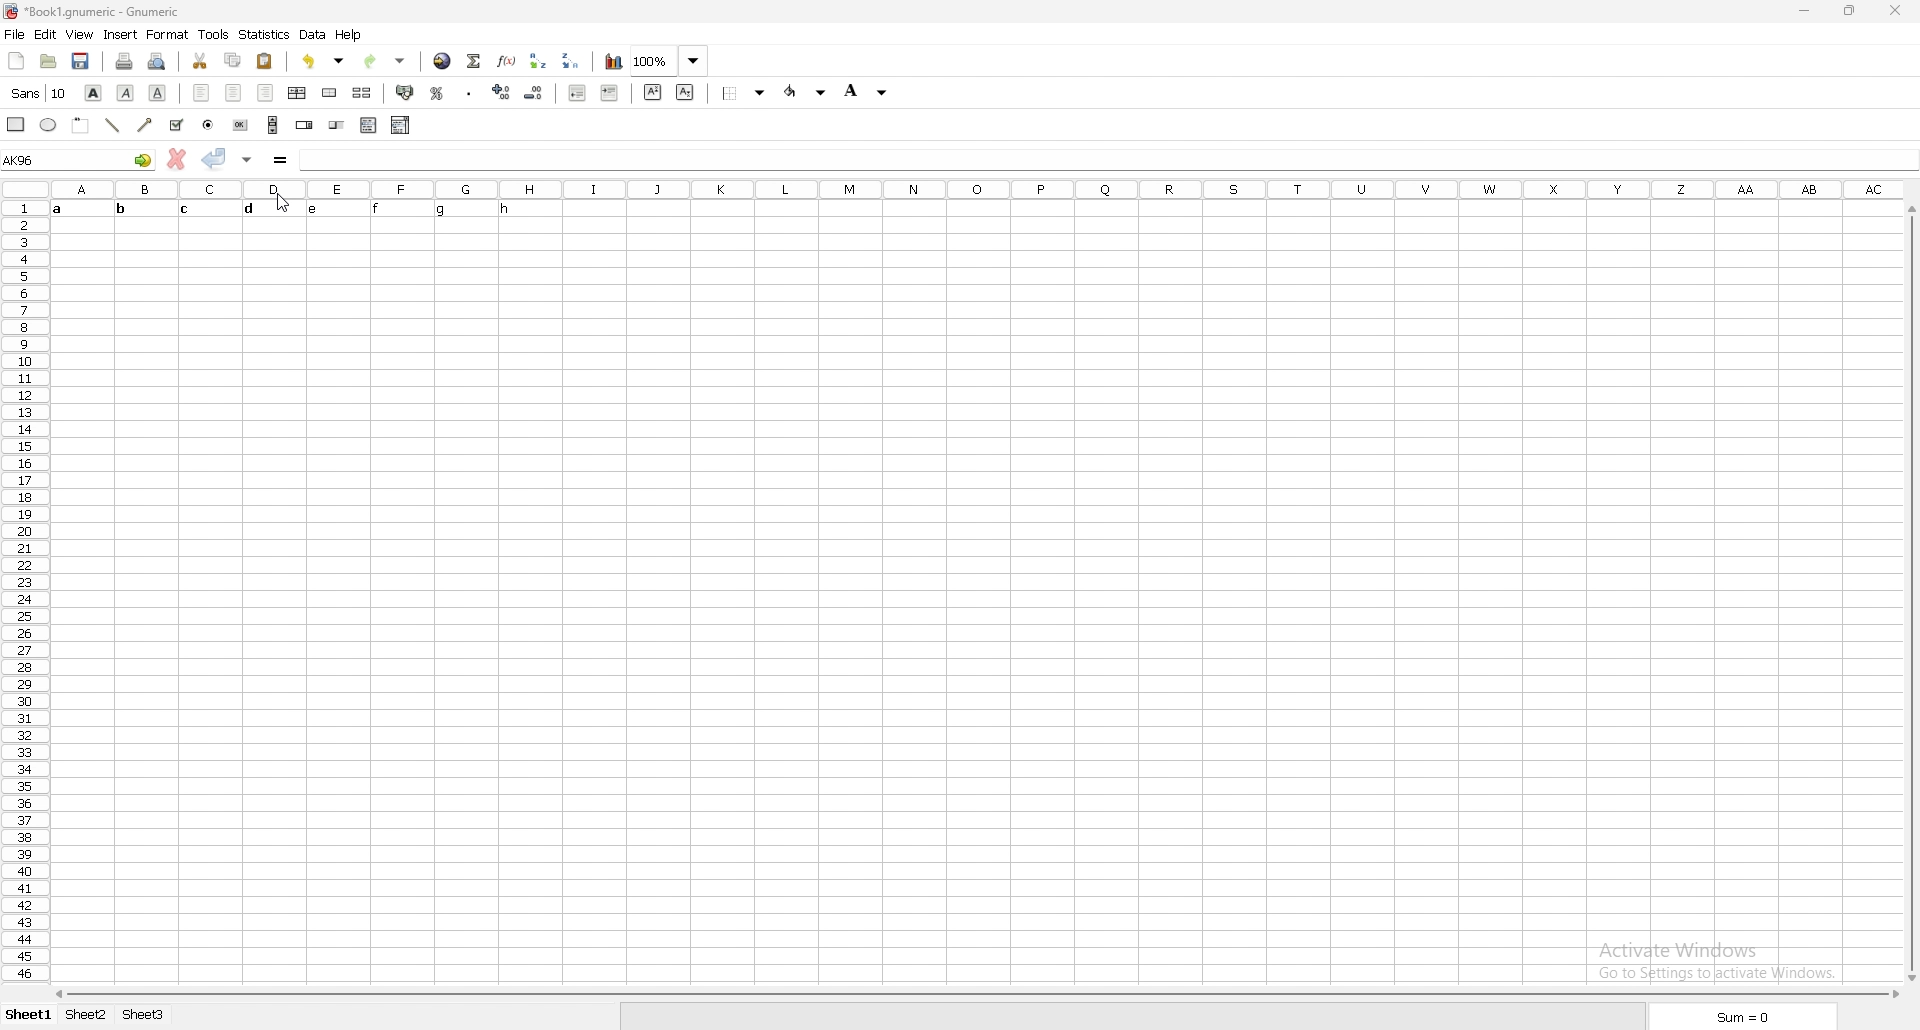 This screenshot has height=1030, width=1920. What do you see at coordinates (201, 60) in the screenshot?
I see `cut` at bounding box center [201, 60].